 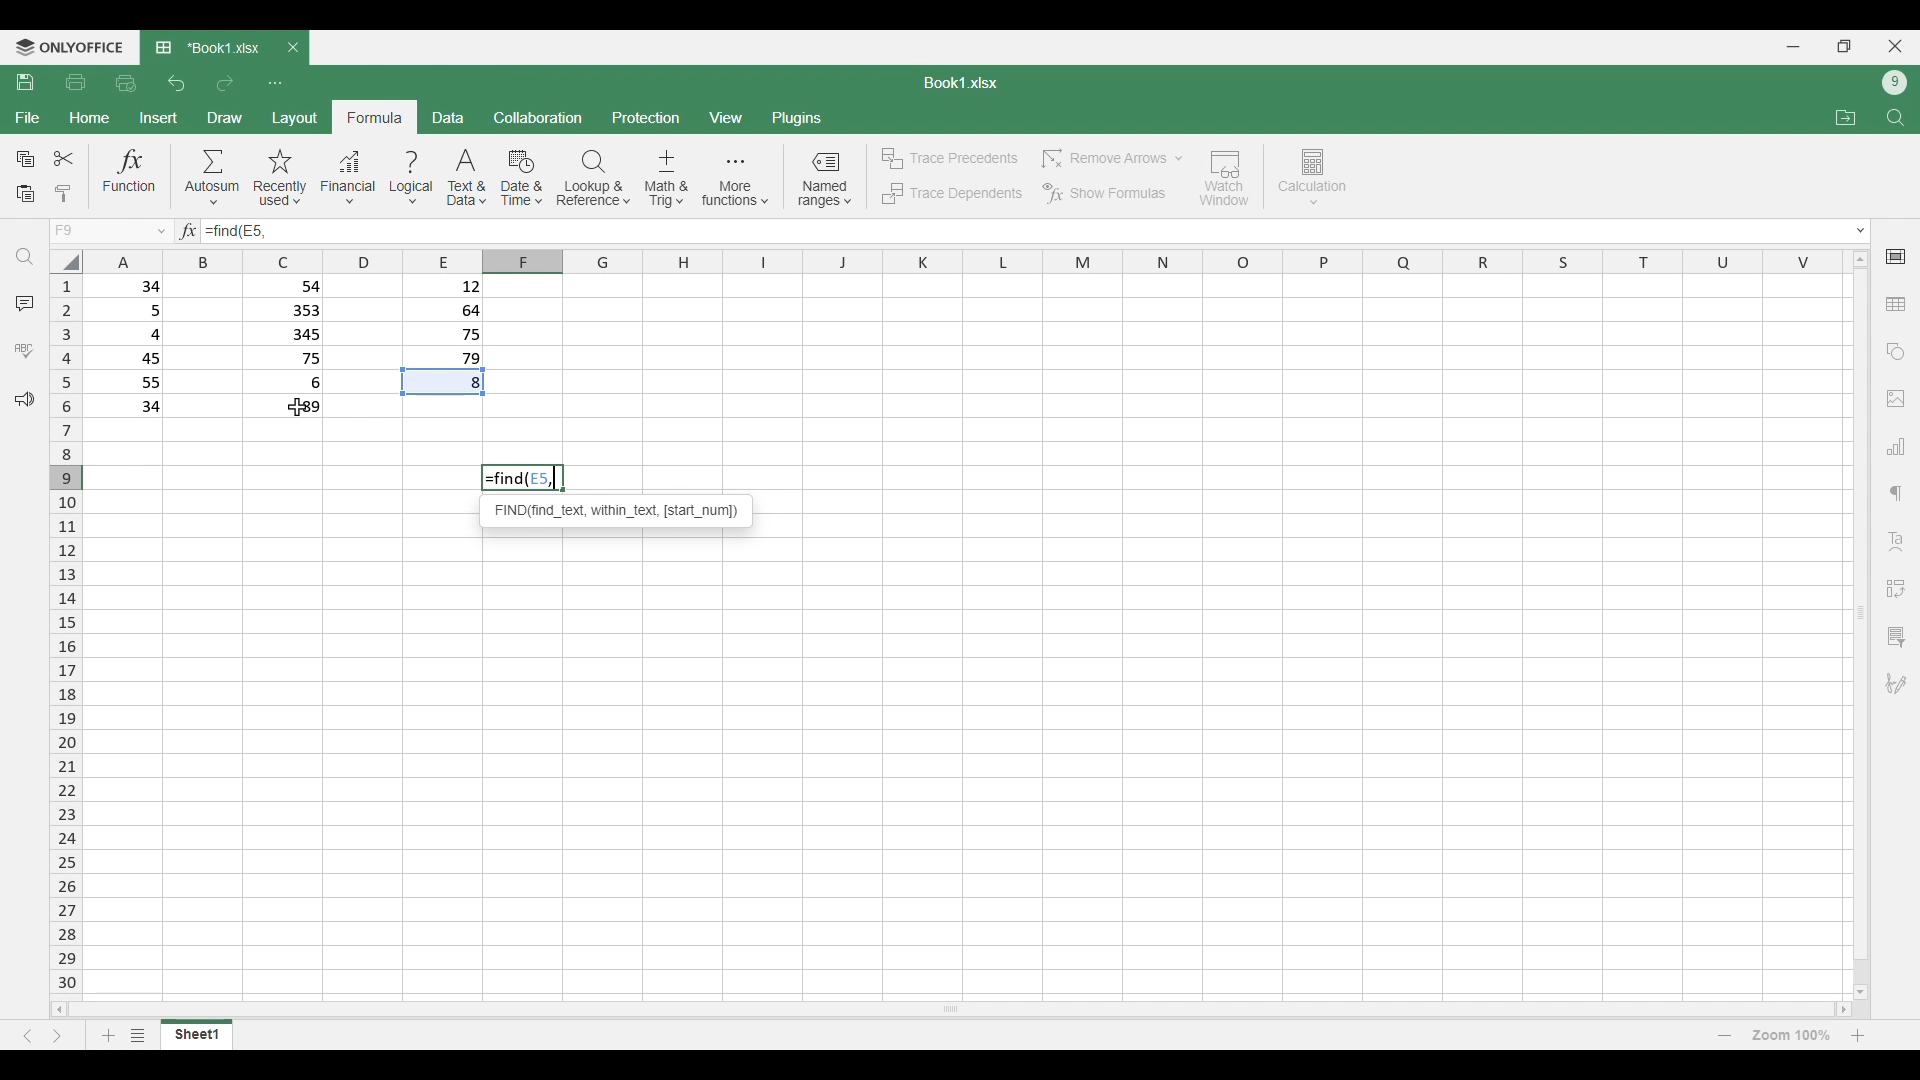 I want to click on Named ranges, so click(x=824, y=179).